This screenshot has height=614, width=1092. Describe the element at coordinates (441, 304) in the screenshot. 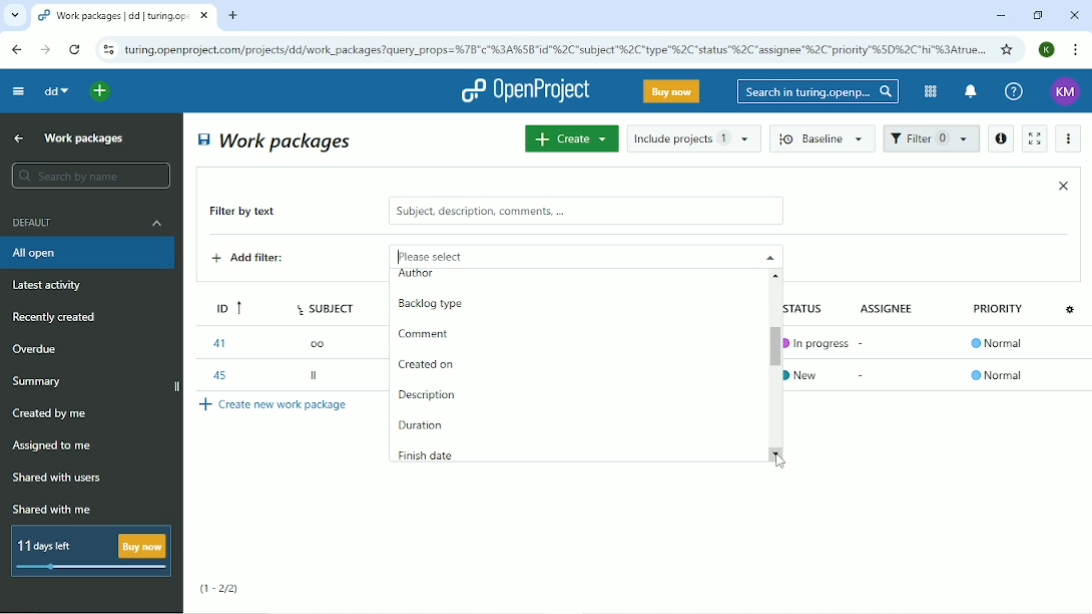

I see `Backlog type` at that location.